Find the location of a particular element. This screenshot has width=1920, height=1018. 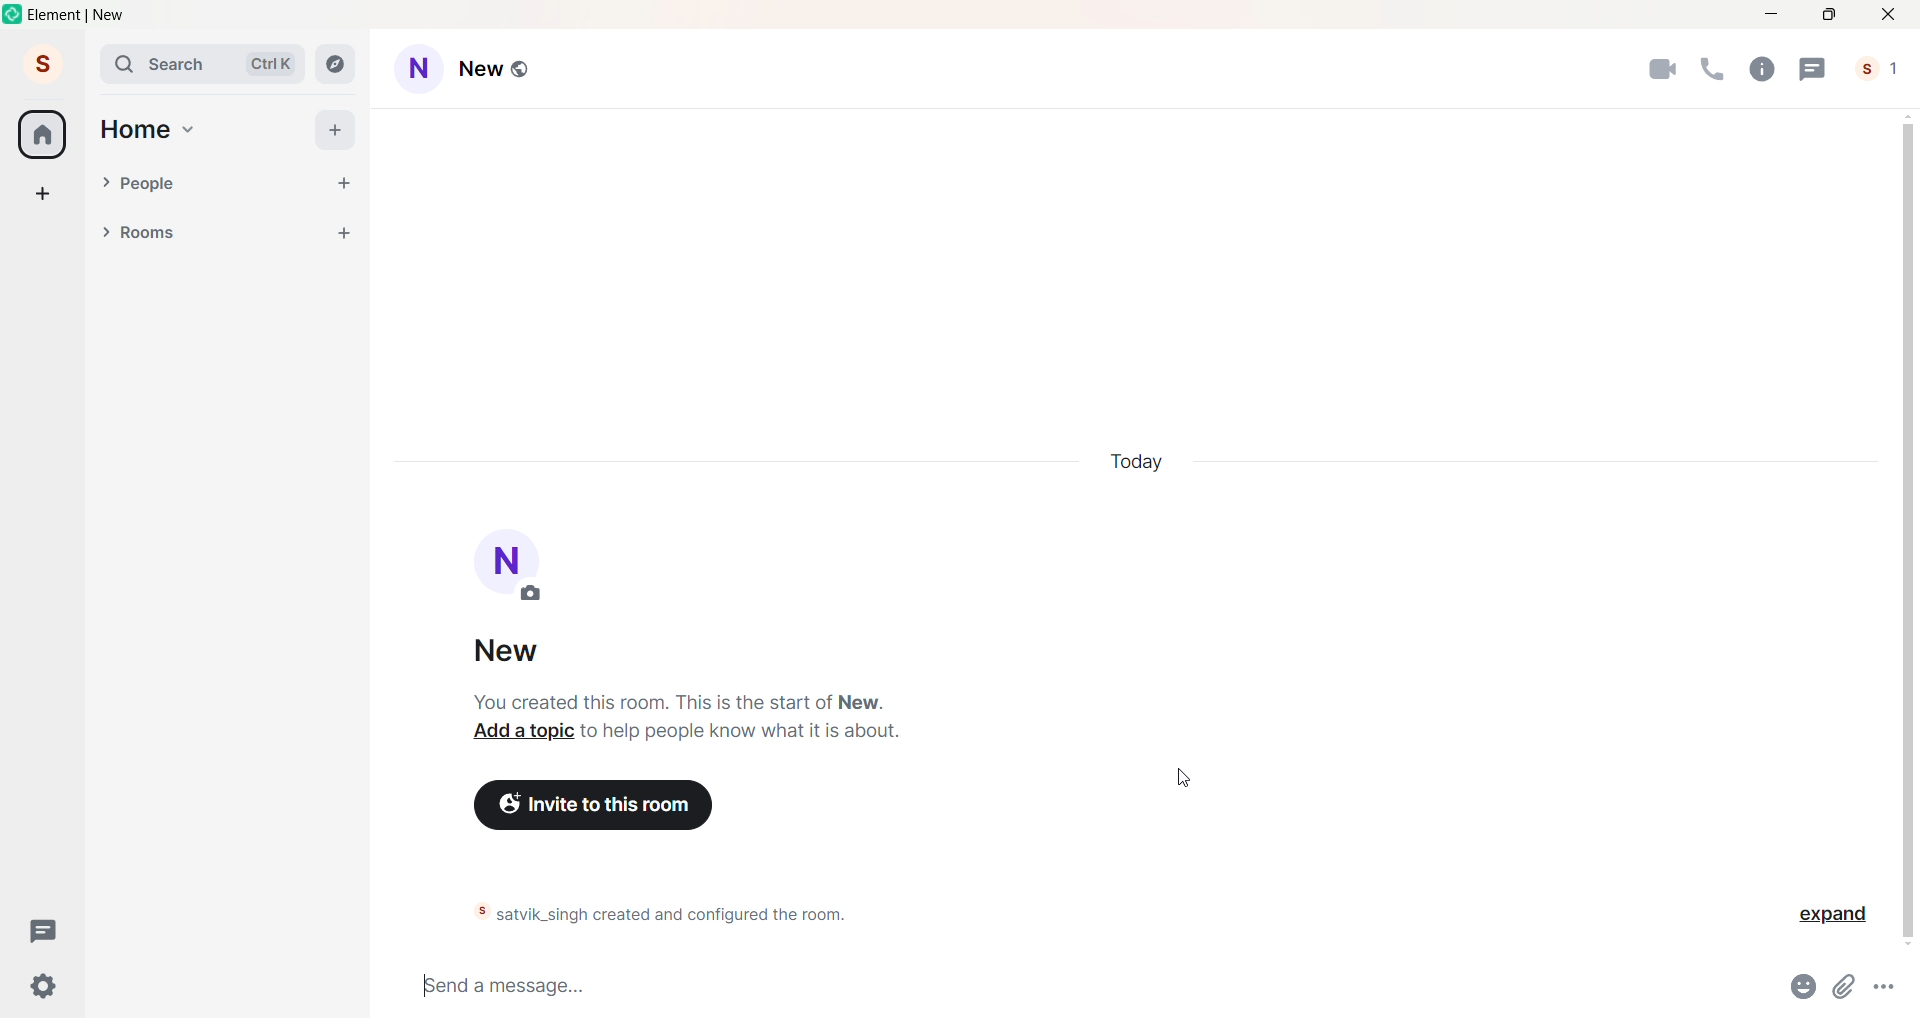

Invite to this room is located at coordinates (594, 806).